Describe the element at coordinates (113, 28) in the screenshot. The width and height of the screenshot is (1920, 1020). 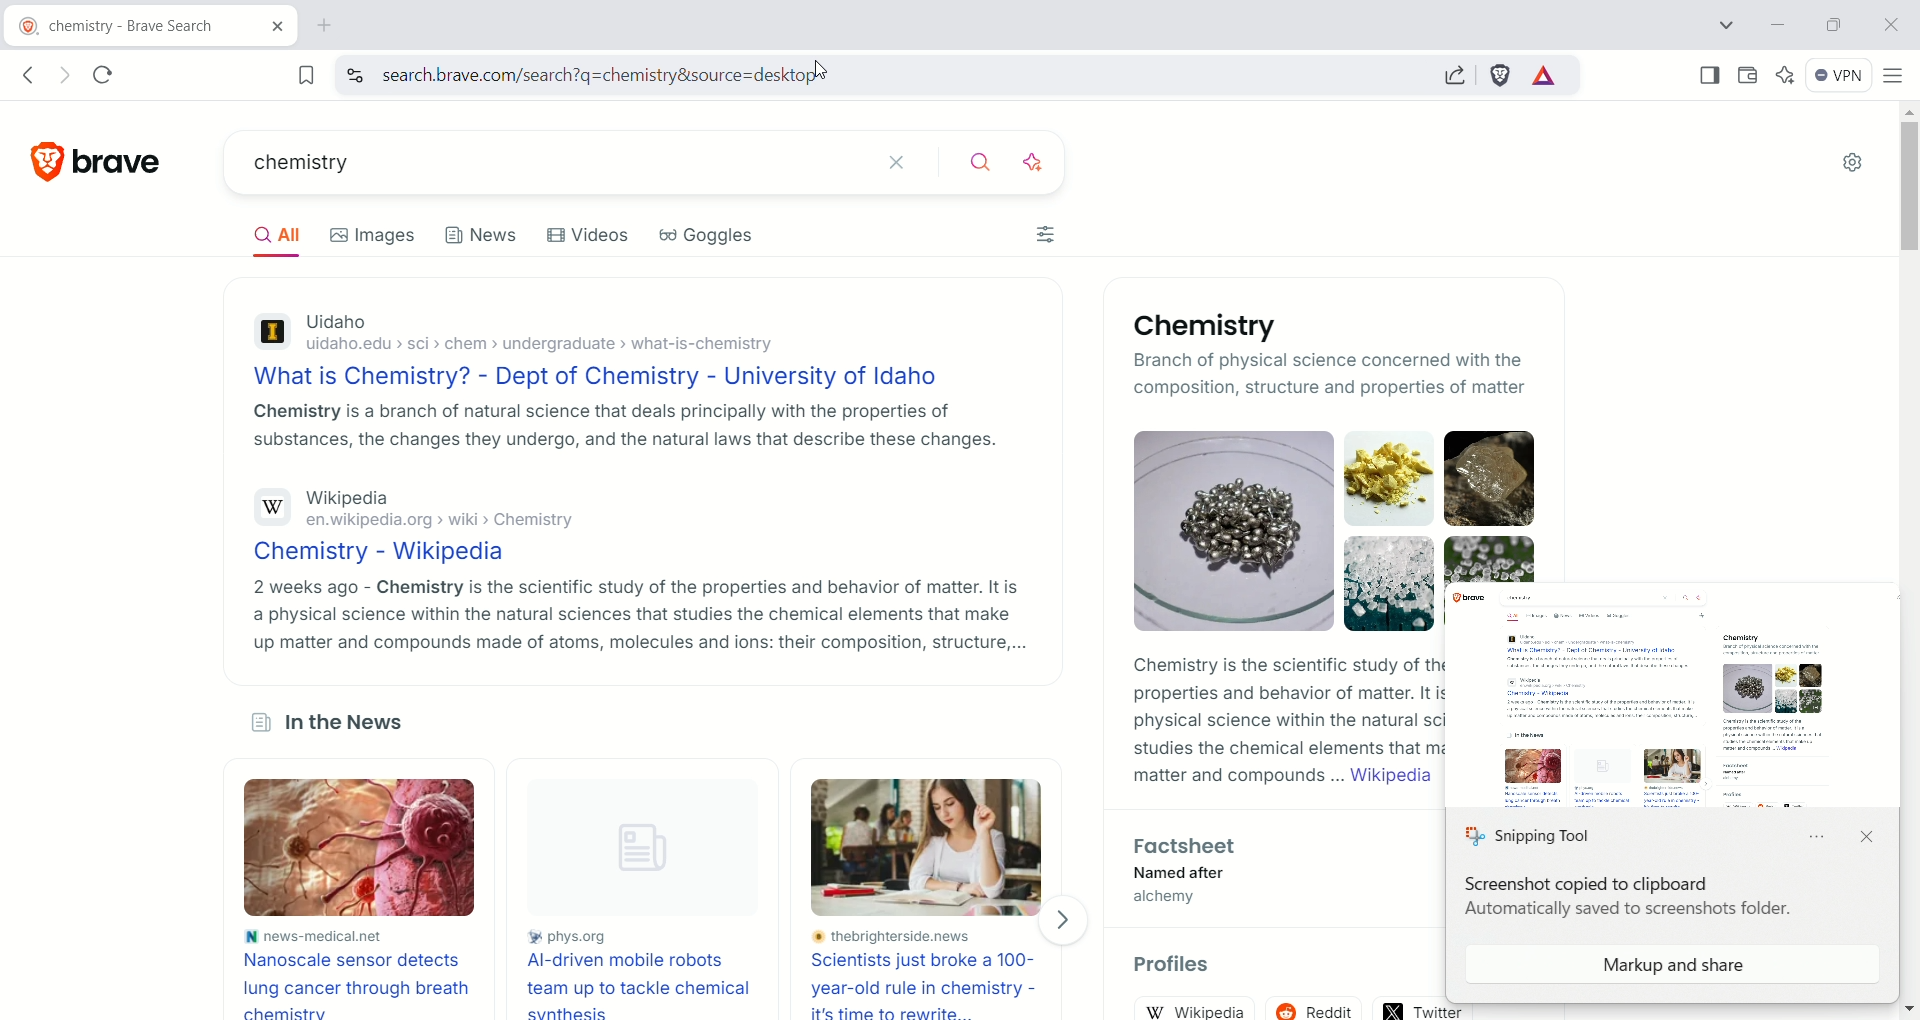
I see `chemistry - brave search` at that location.